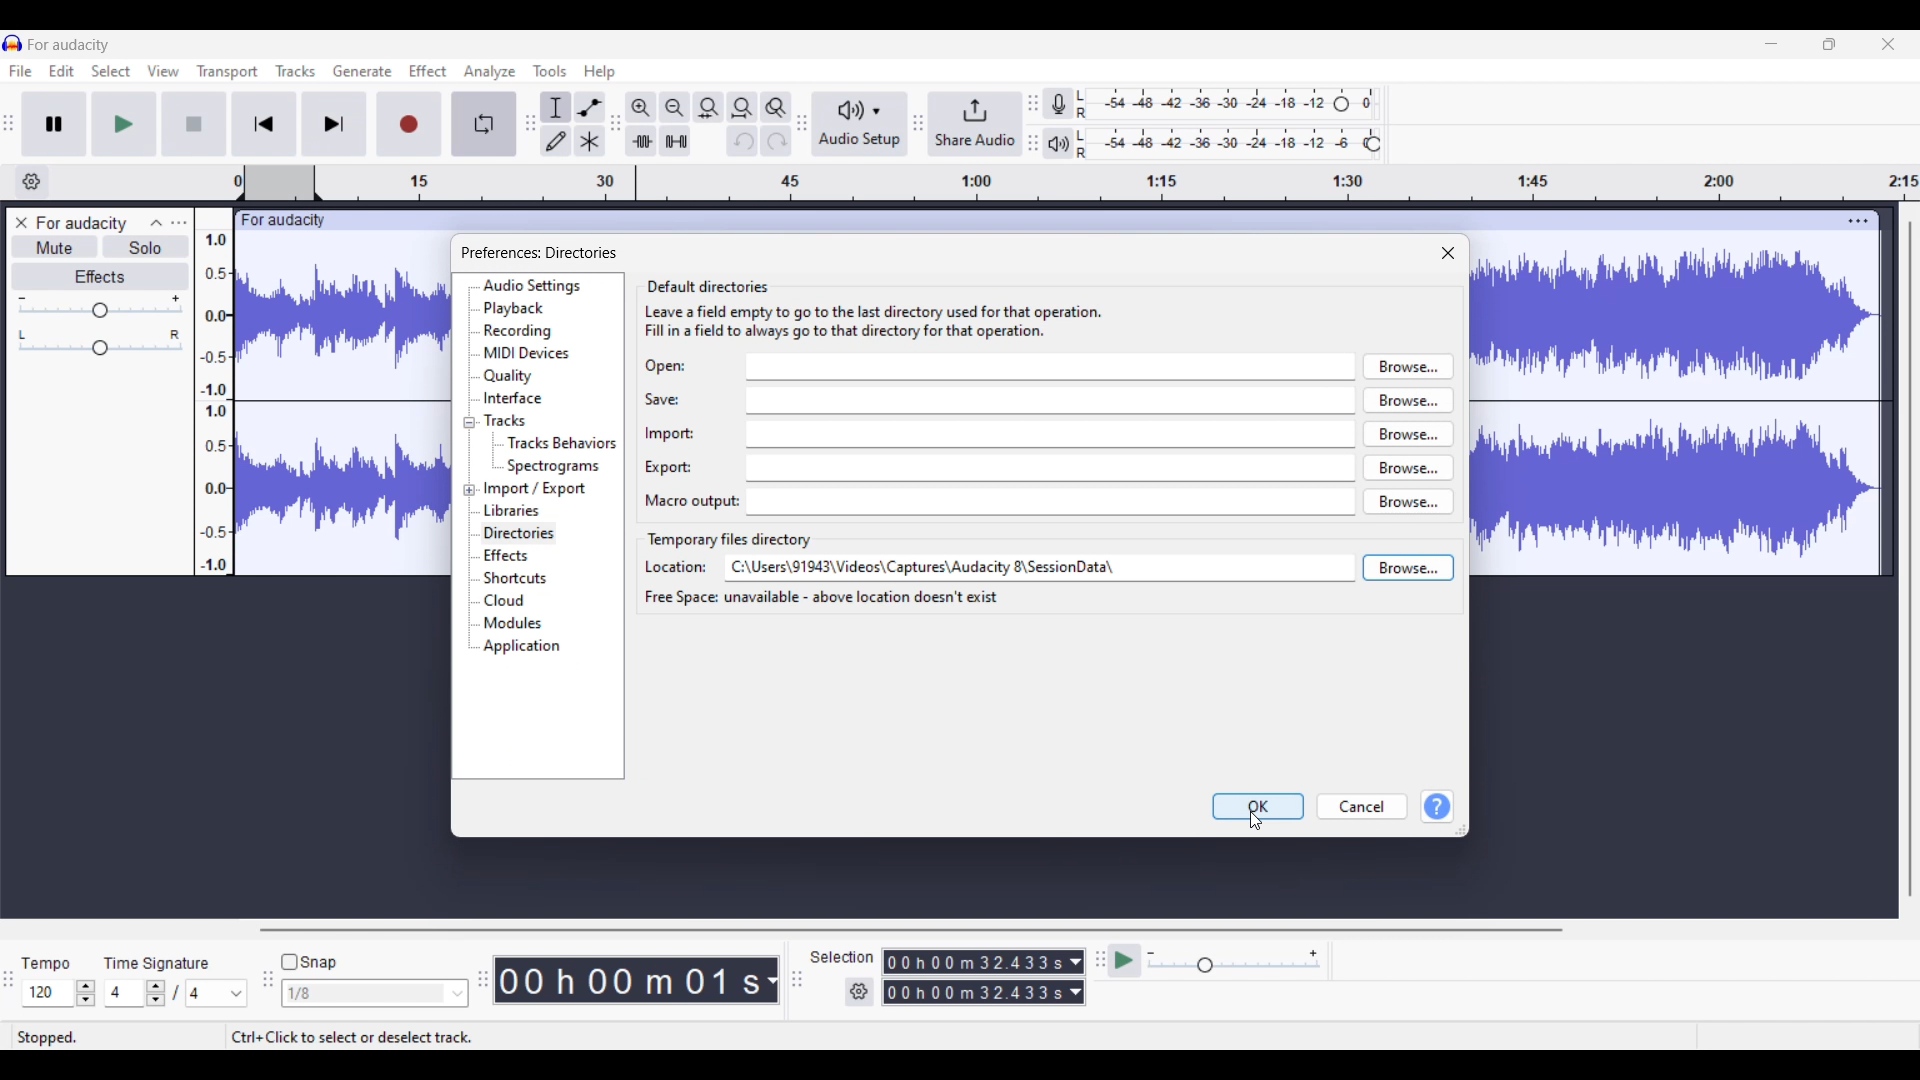 The height and width of the screenshot is (1080, 1920). I want to click on MIDI devices, so click(527, 353).